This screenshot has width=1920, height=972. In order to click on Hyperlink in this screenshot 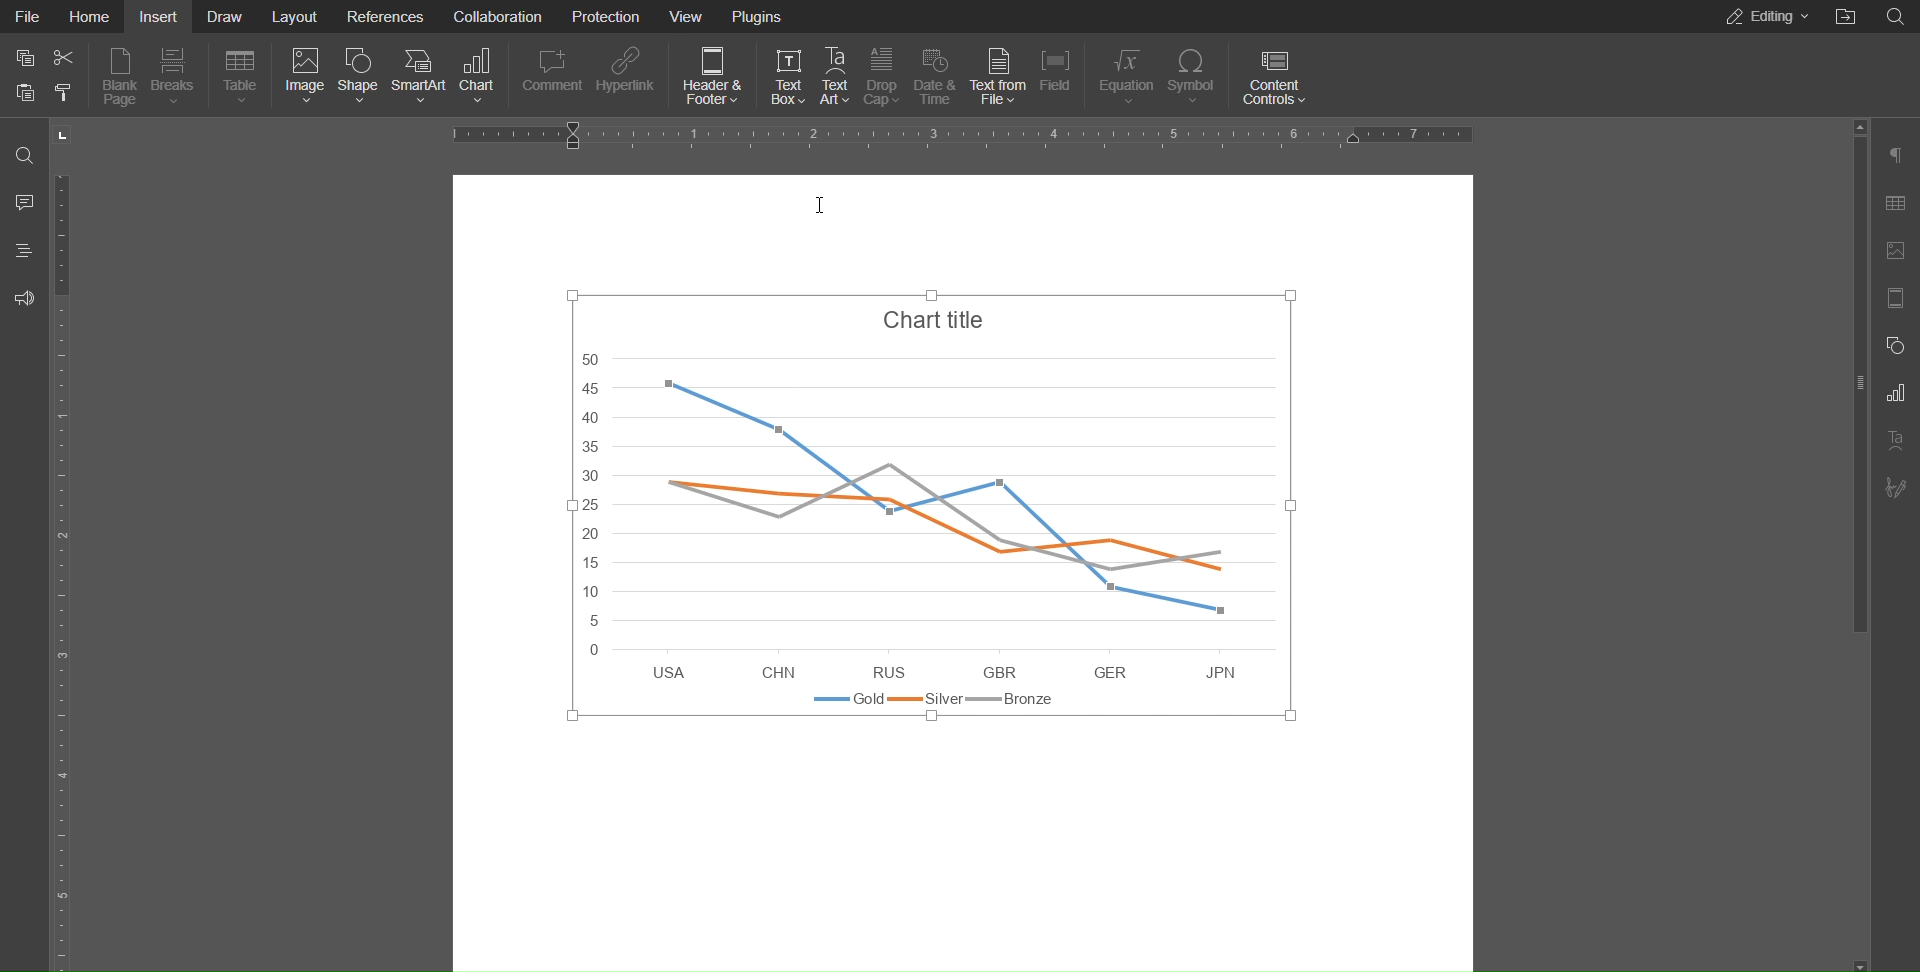, I will do `click(627, 76)`.